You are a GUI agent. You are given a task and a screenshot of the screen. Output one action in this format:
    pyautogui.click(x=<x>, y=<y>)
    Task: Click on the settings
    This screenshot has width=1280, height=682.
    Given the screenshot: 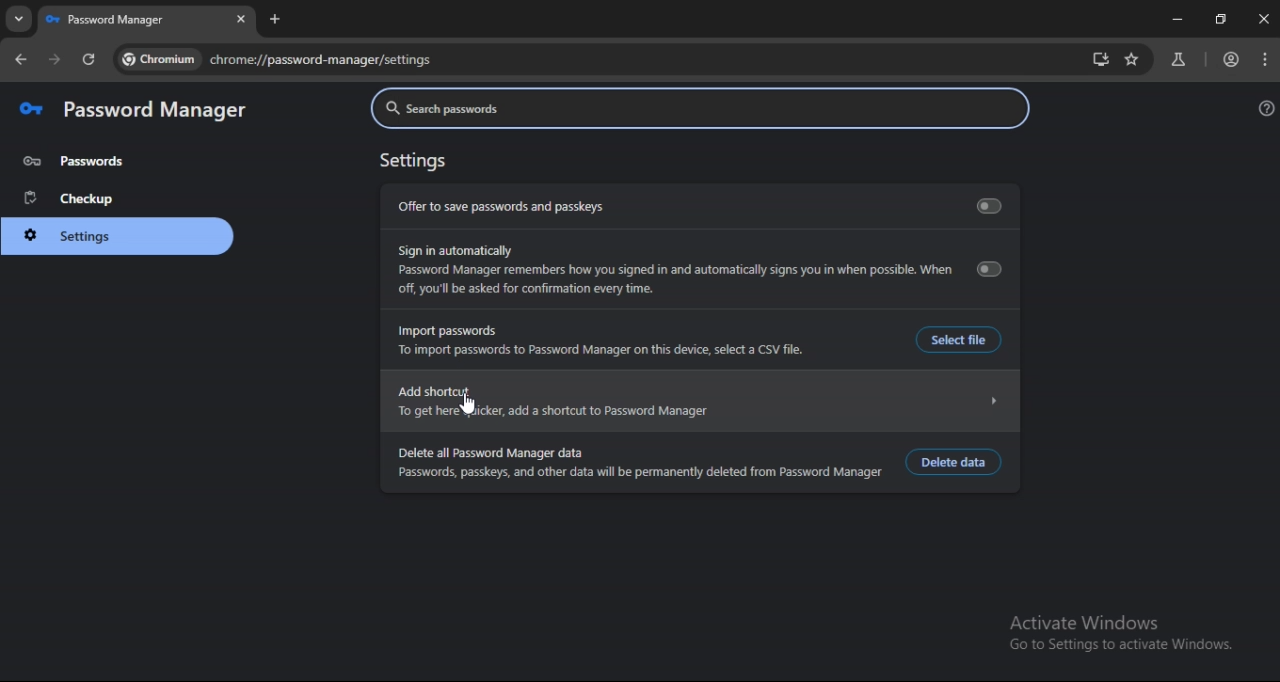 What is the action you would take?
    pyautogui.click(x=76, y=236)
    